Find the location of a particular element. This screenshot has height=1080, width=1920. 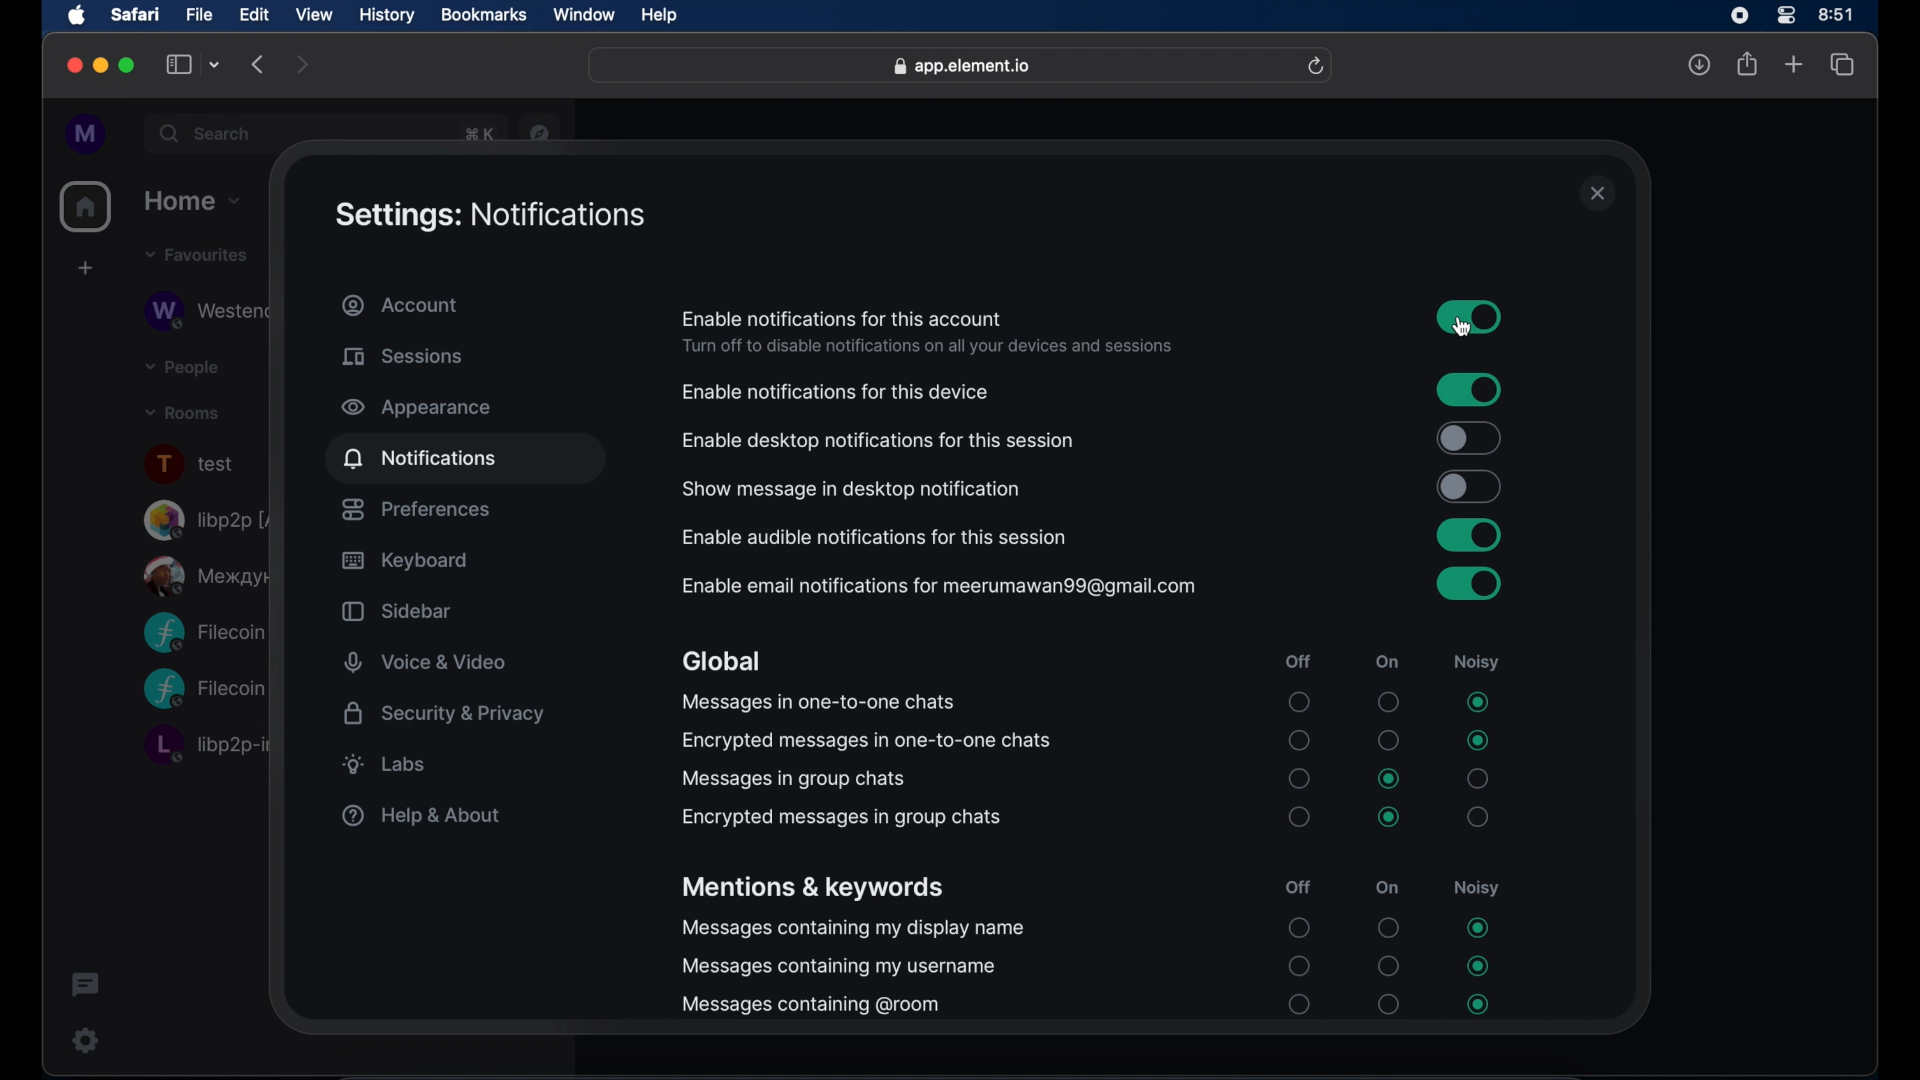

show tab overview is located at coordinates (1842, 64).